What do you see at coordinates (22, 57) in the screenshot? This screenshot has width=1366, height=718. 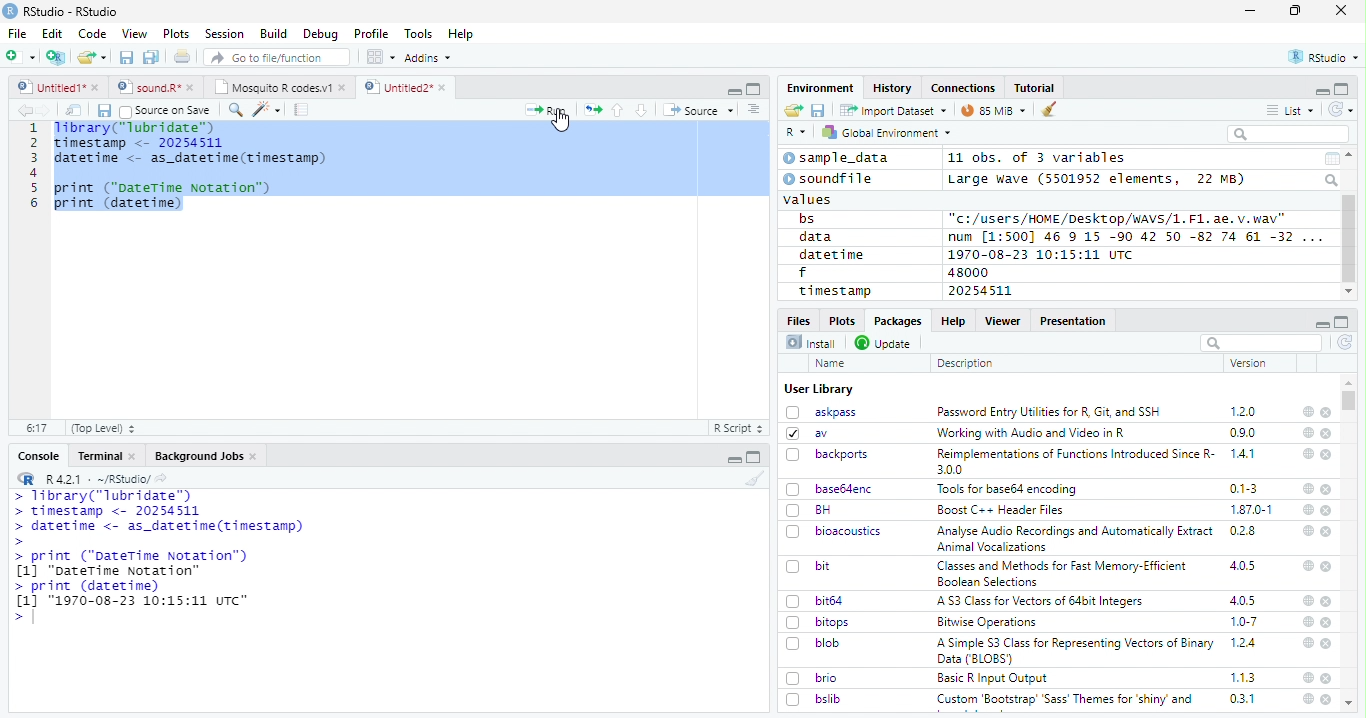 I see `New file` at bounding box center [22, 57].